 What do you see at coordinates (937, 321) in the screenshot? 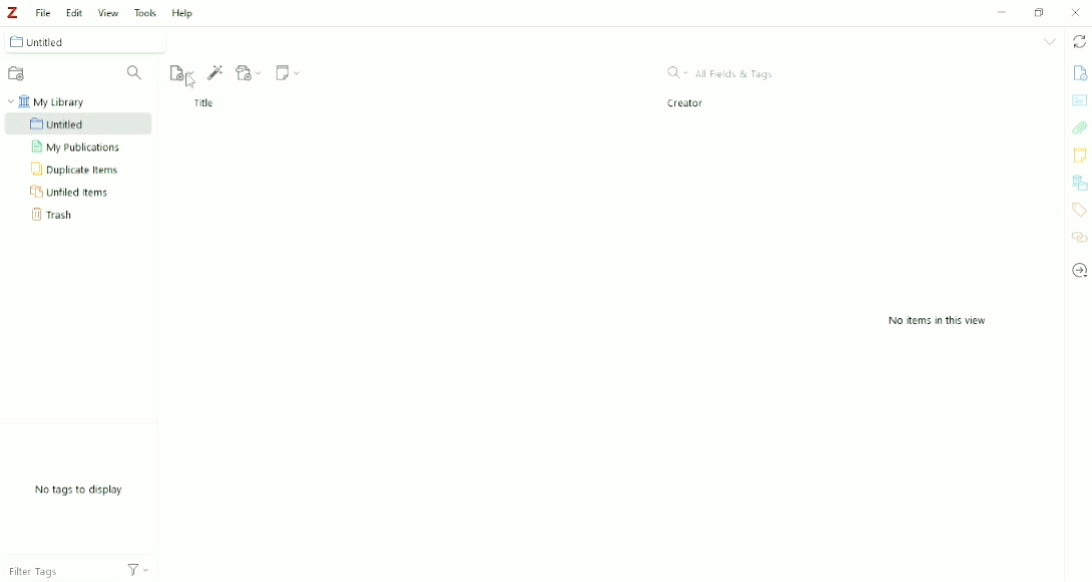
I see `No items in this view` at bounding box center [937, 321].